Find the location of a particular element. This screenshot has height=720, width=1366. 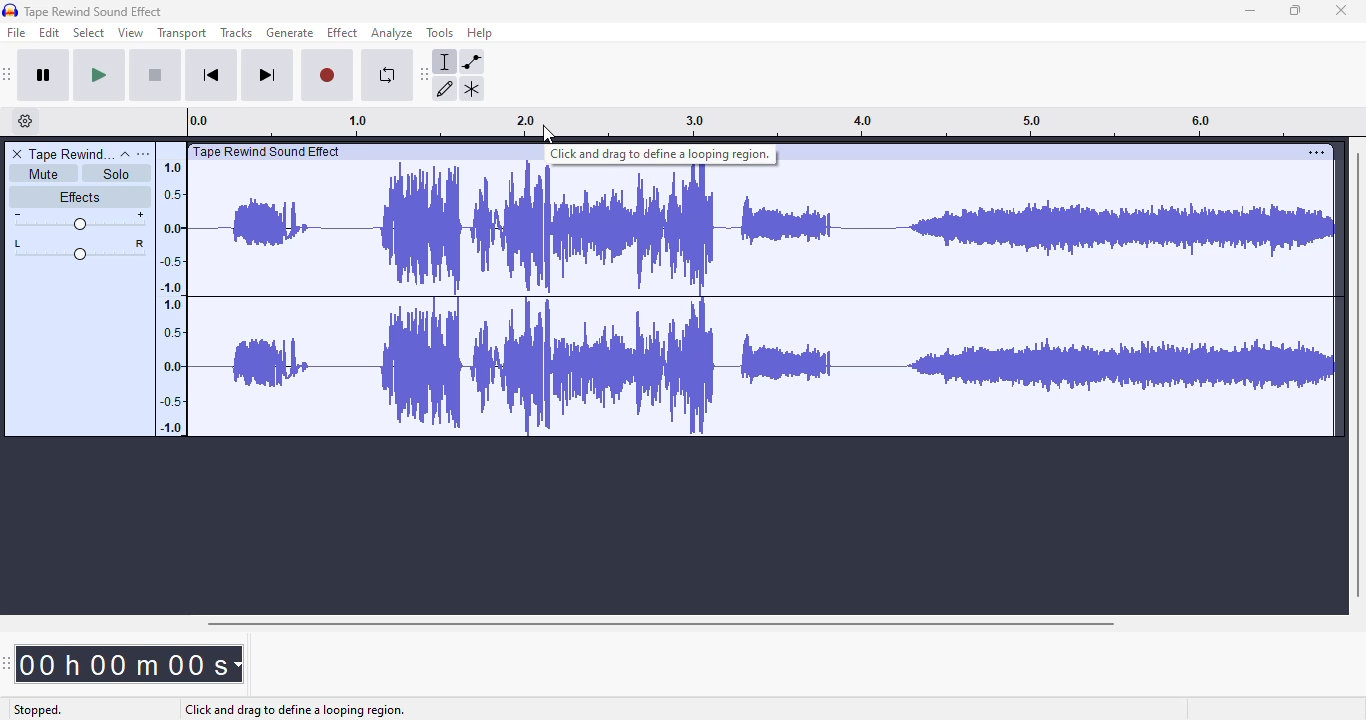

help is located at coordinates (480, 33).